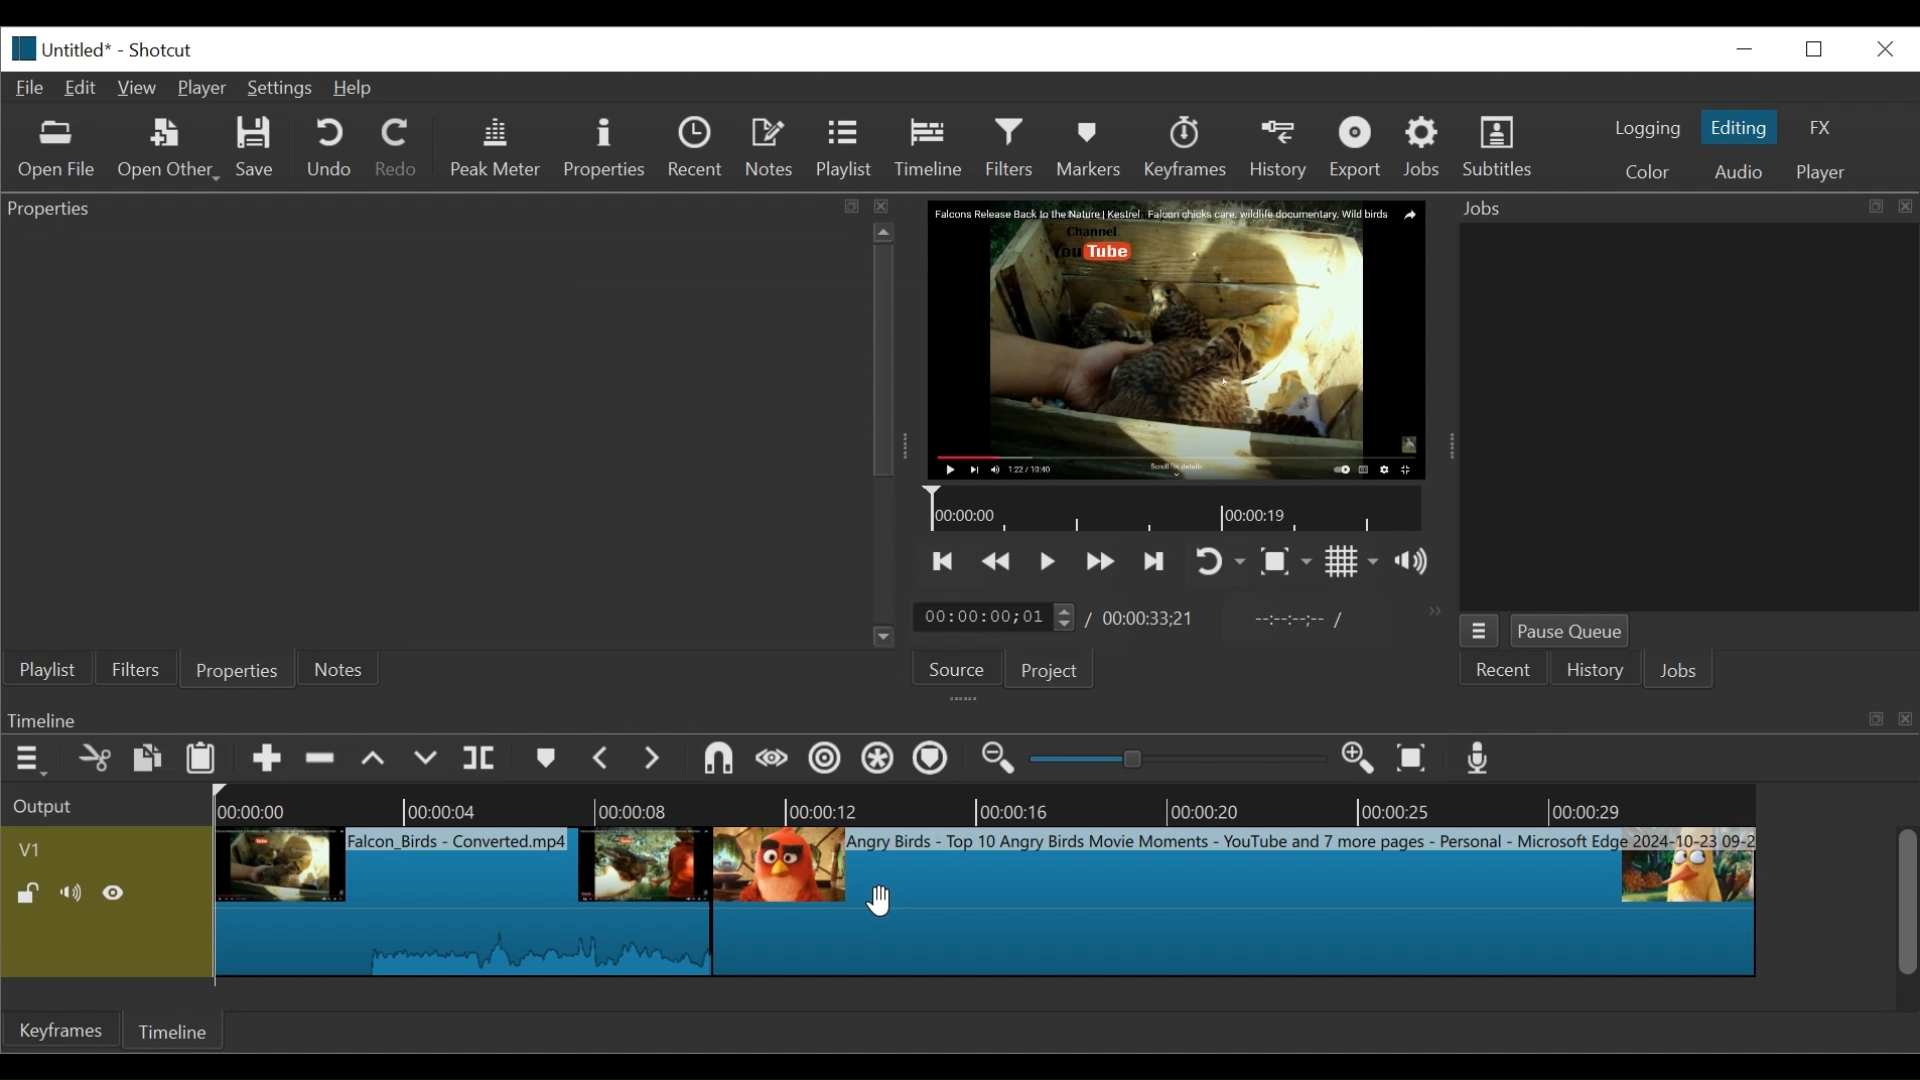 The image size is (1920, 1080). I want to click on Filters, so click(1012, 147).